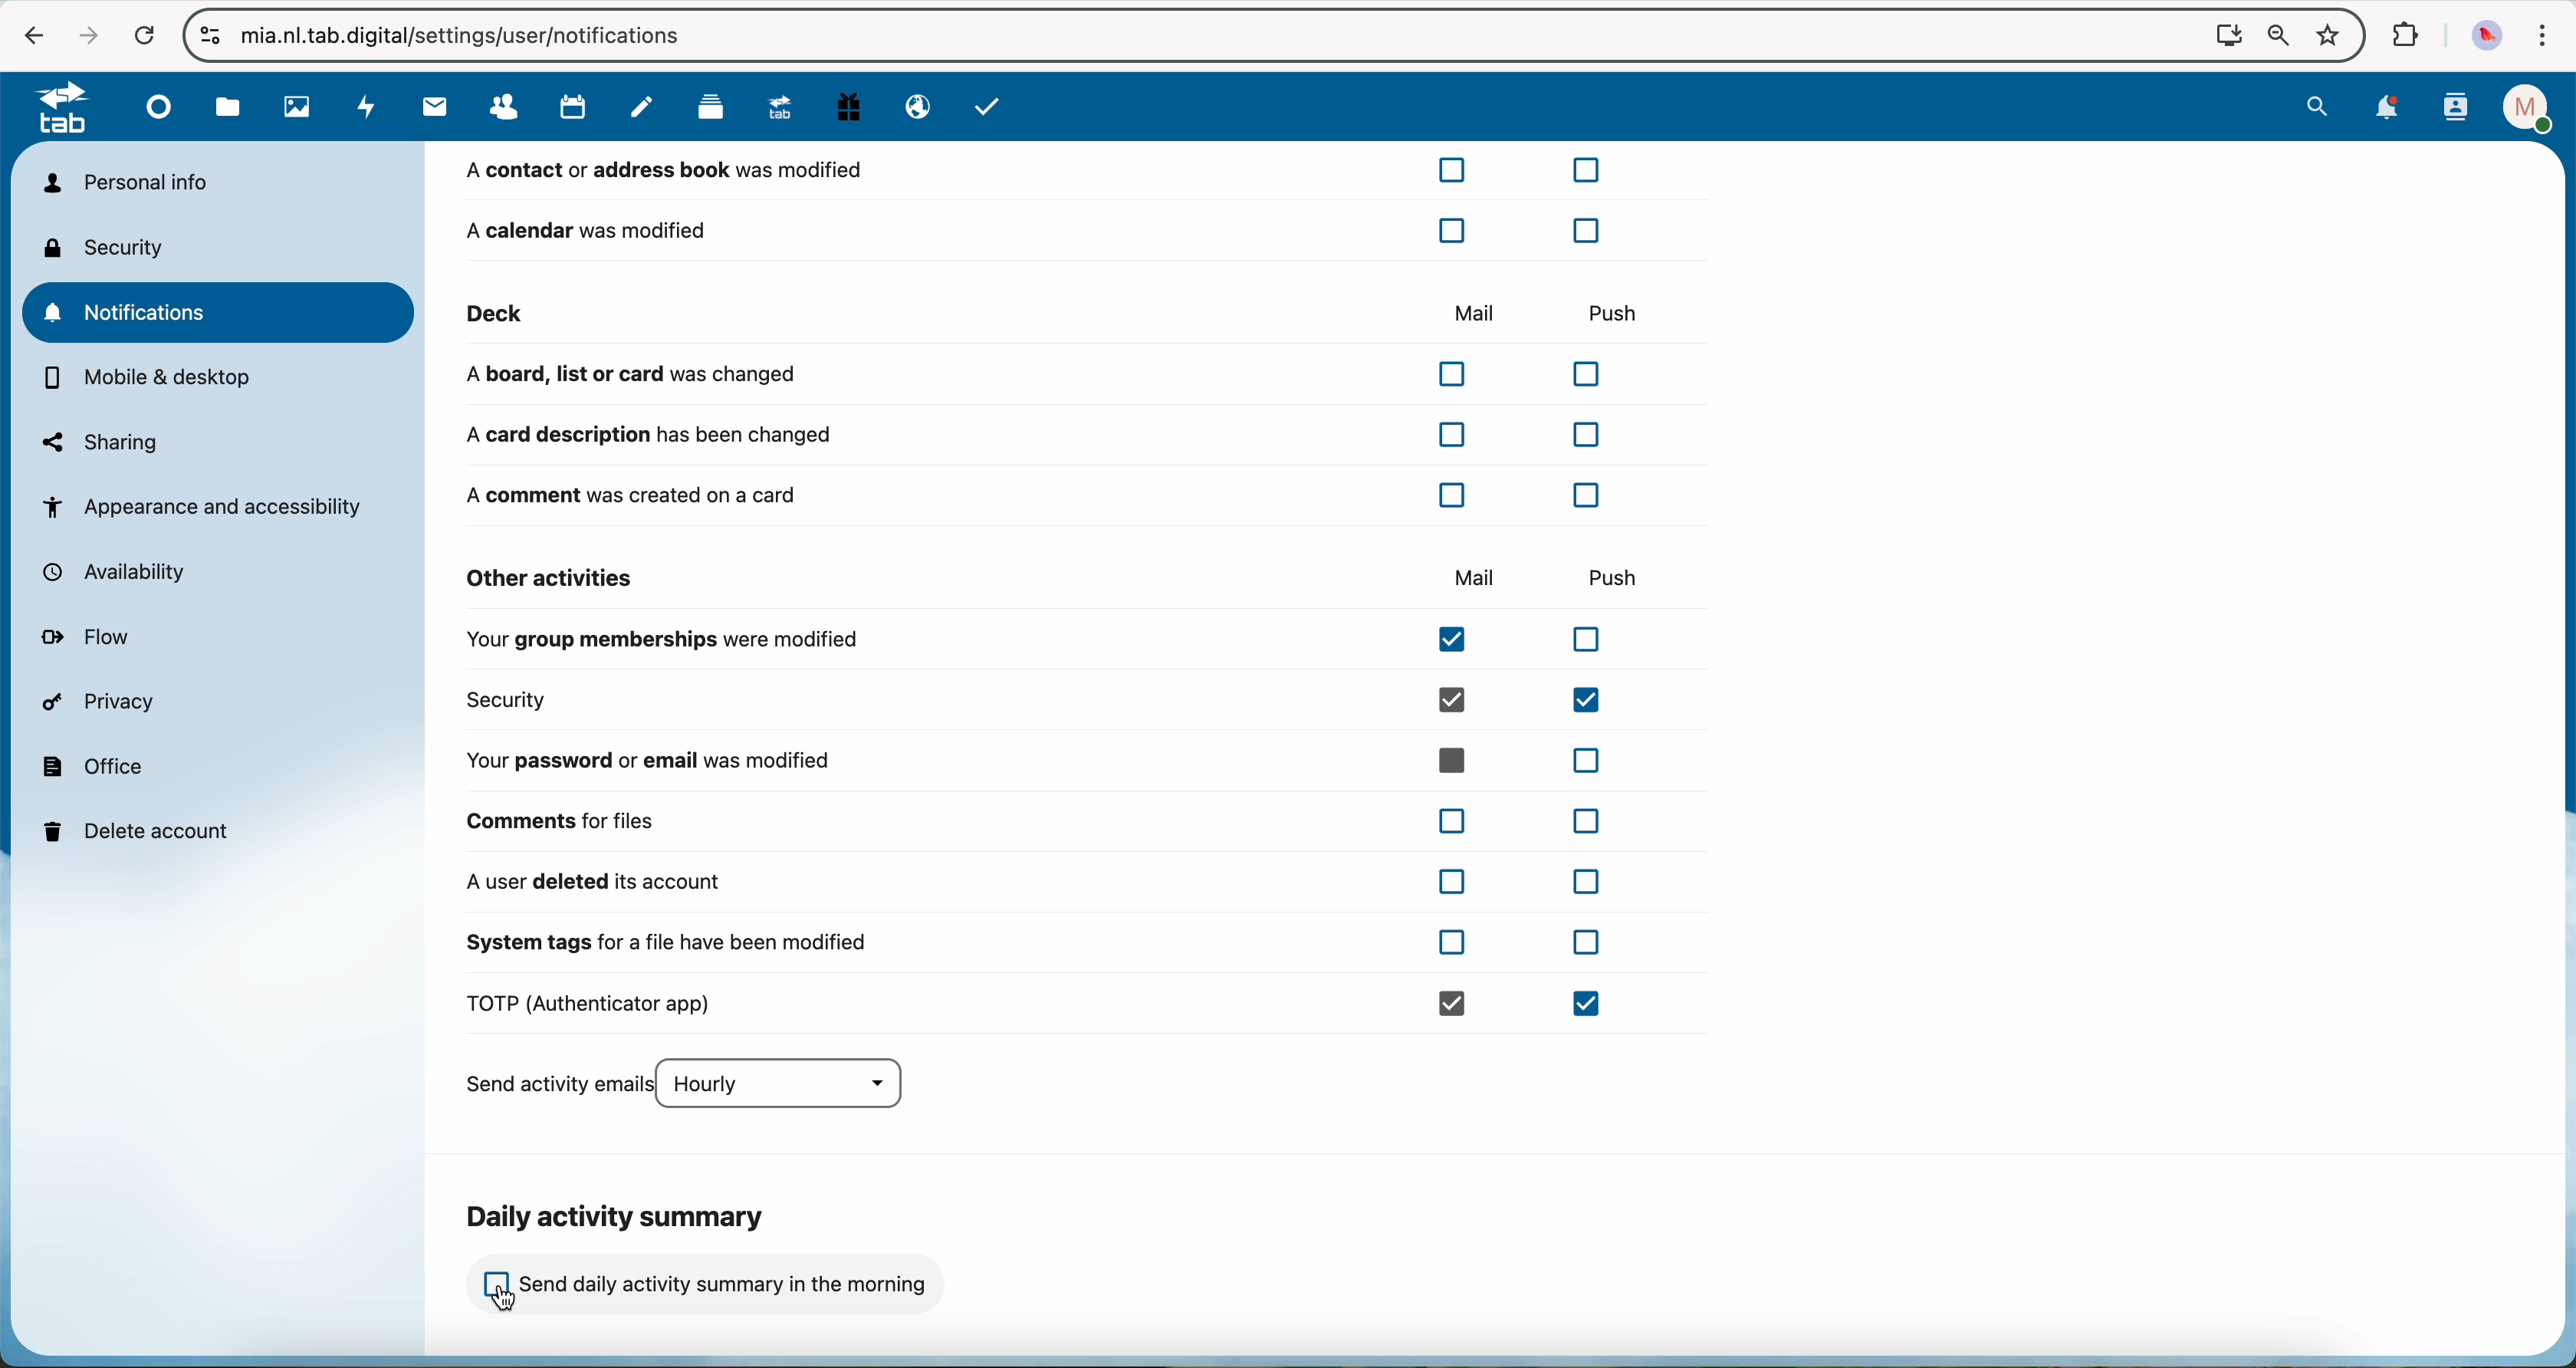  Describe the element at coordinates (2487, 34) in the screenshot. I see `profile picture` at that location.